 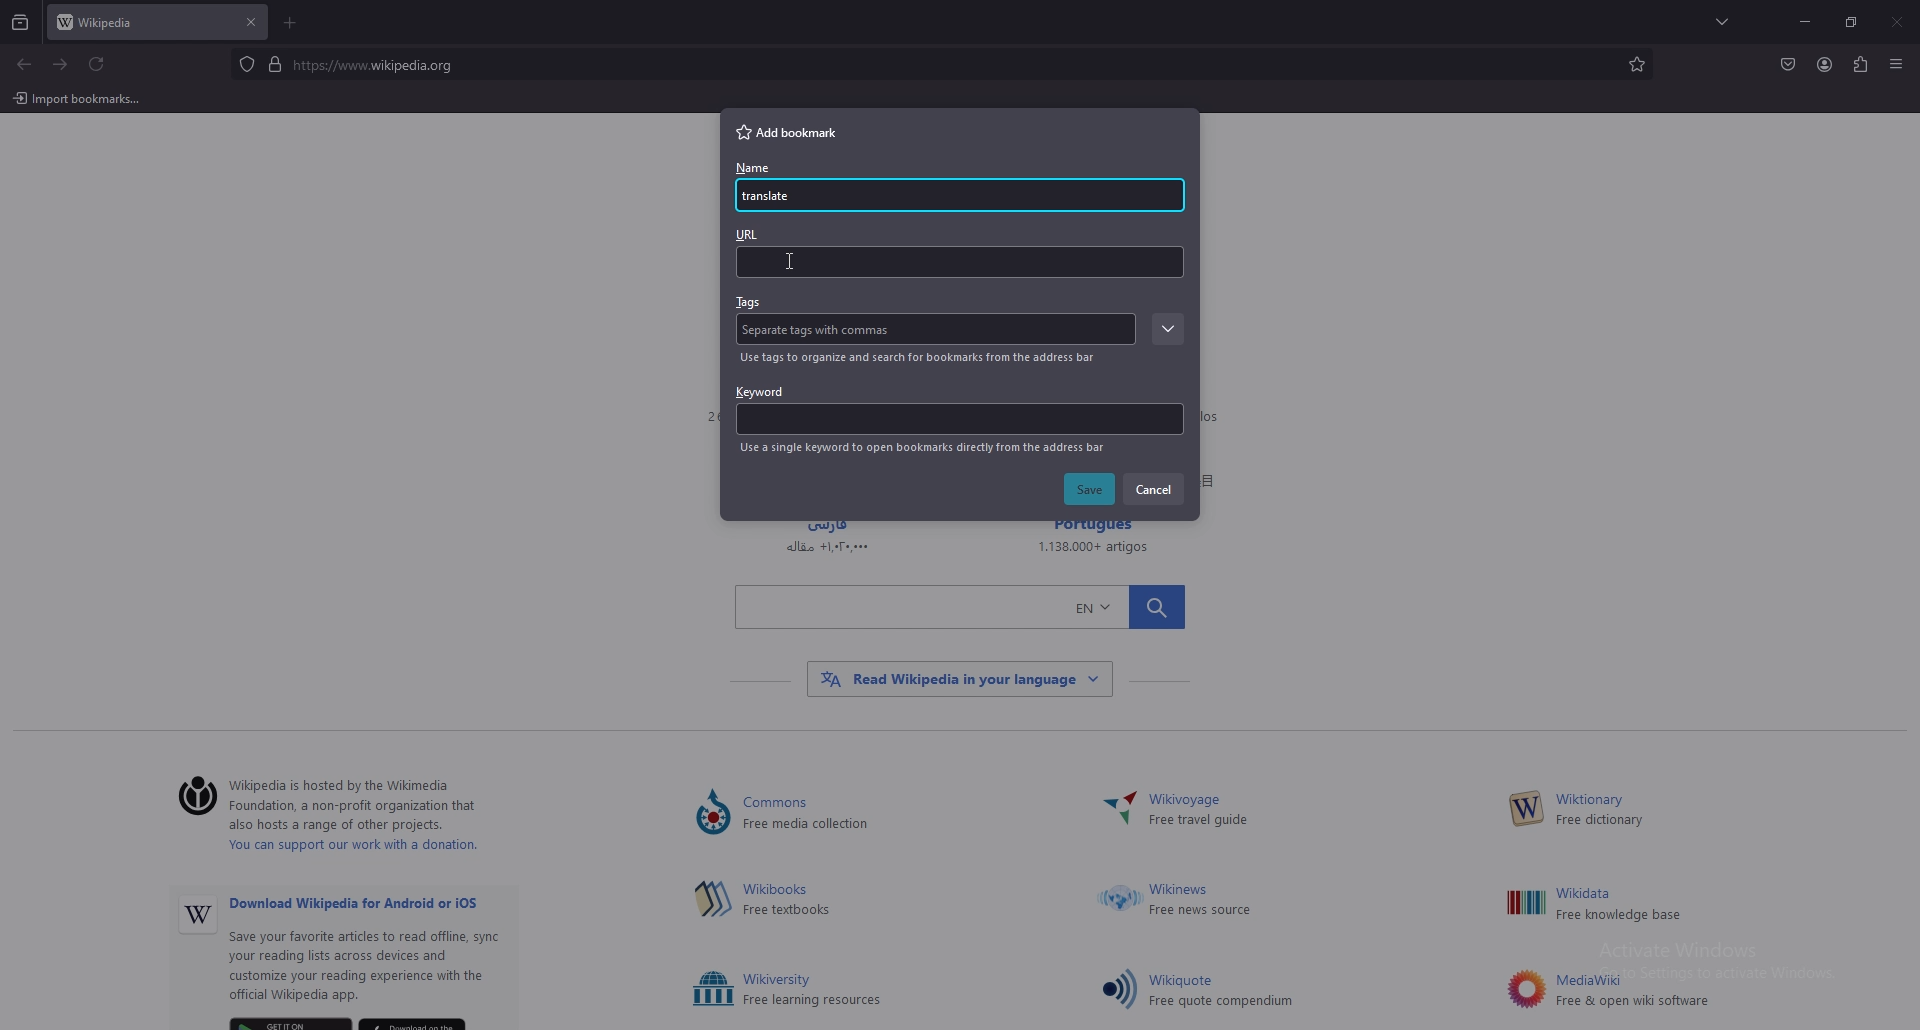 I want to click on name, so click(x=774, y=196).